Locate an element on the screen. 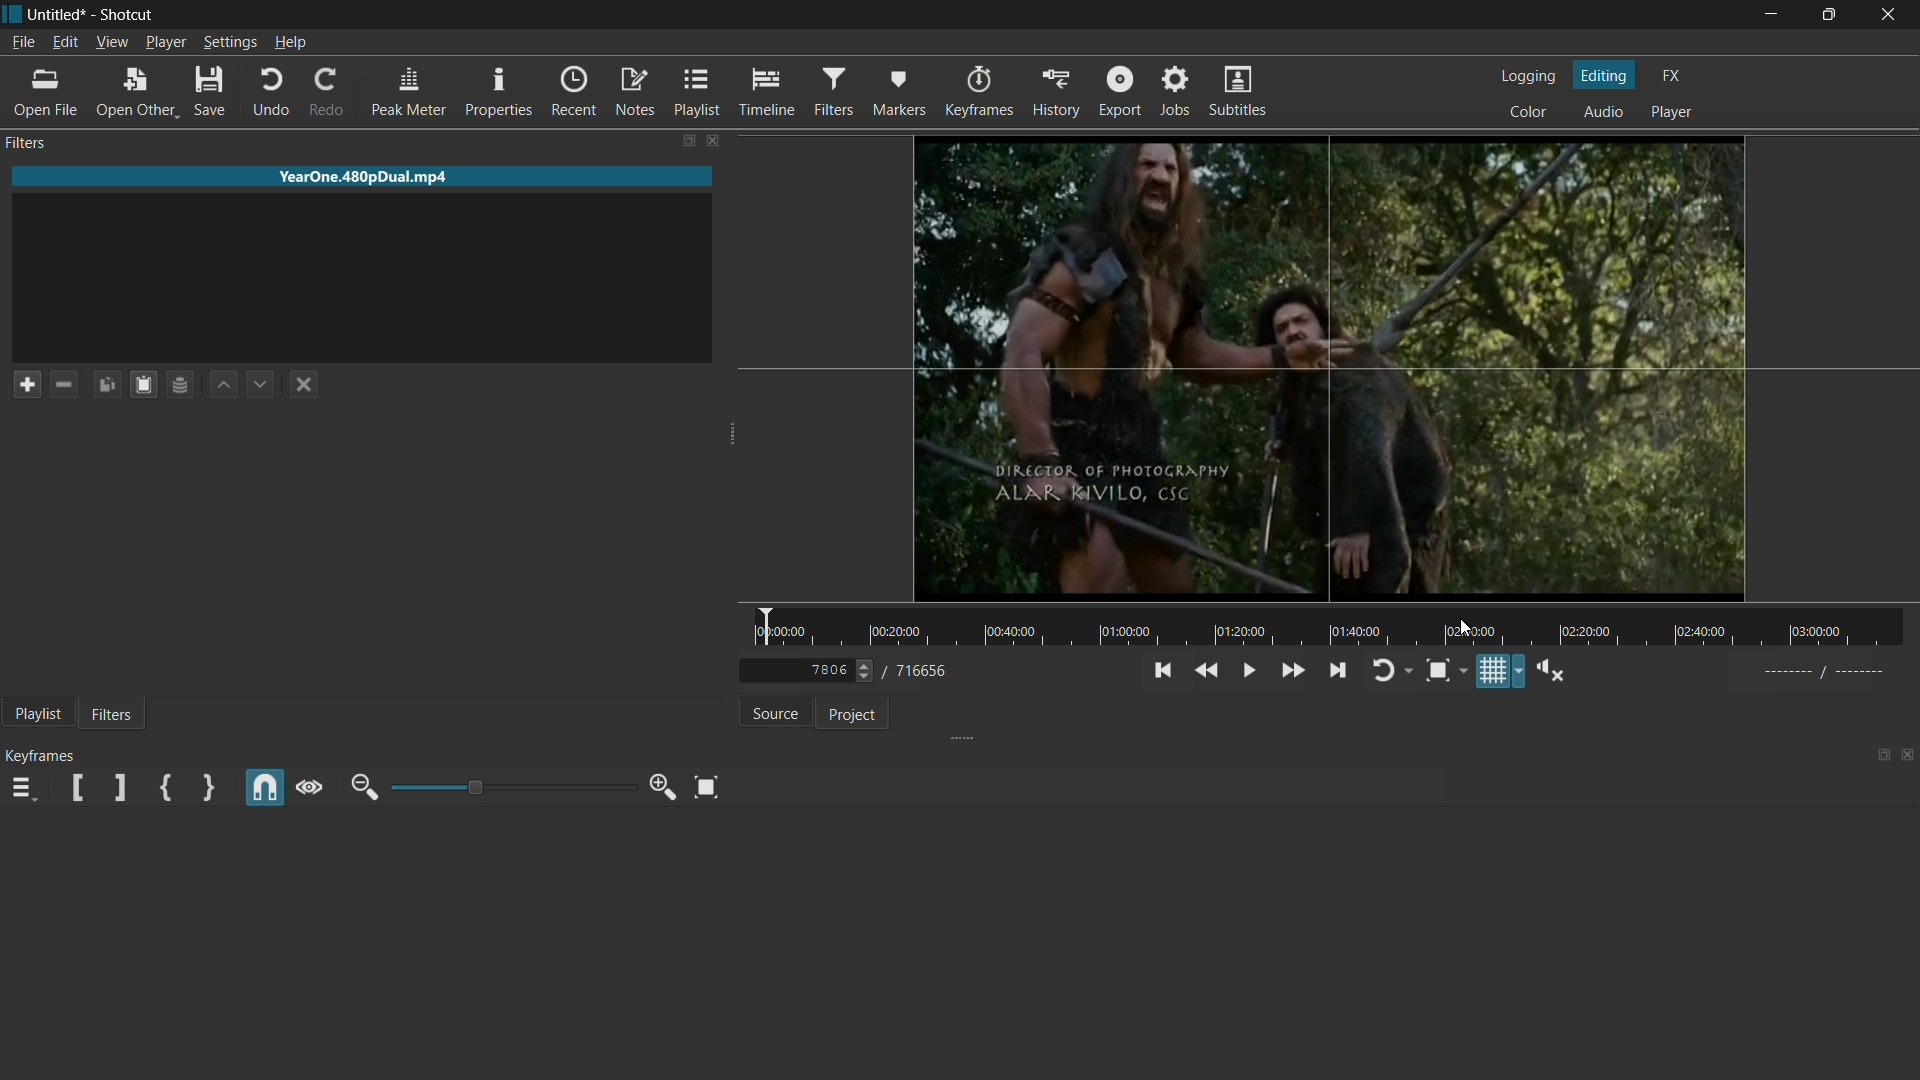  app icon is located at coordinates (12, 13).